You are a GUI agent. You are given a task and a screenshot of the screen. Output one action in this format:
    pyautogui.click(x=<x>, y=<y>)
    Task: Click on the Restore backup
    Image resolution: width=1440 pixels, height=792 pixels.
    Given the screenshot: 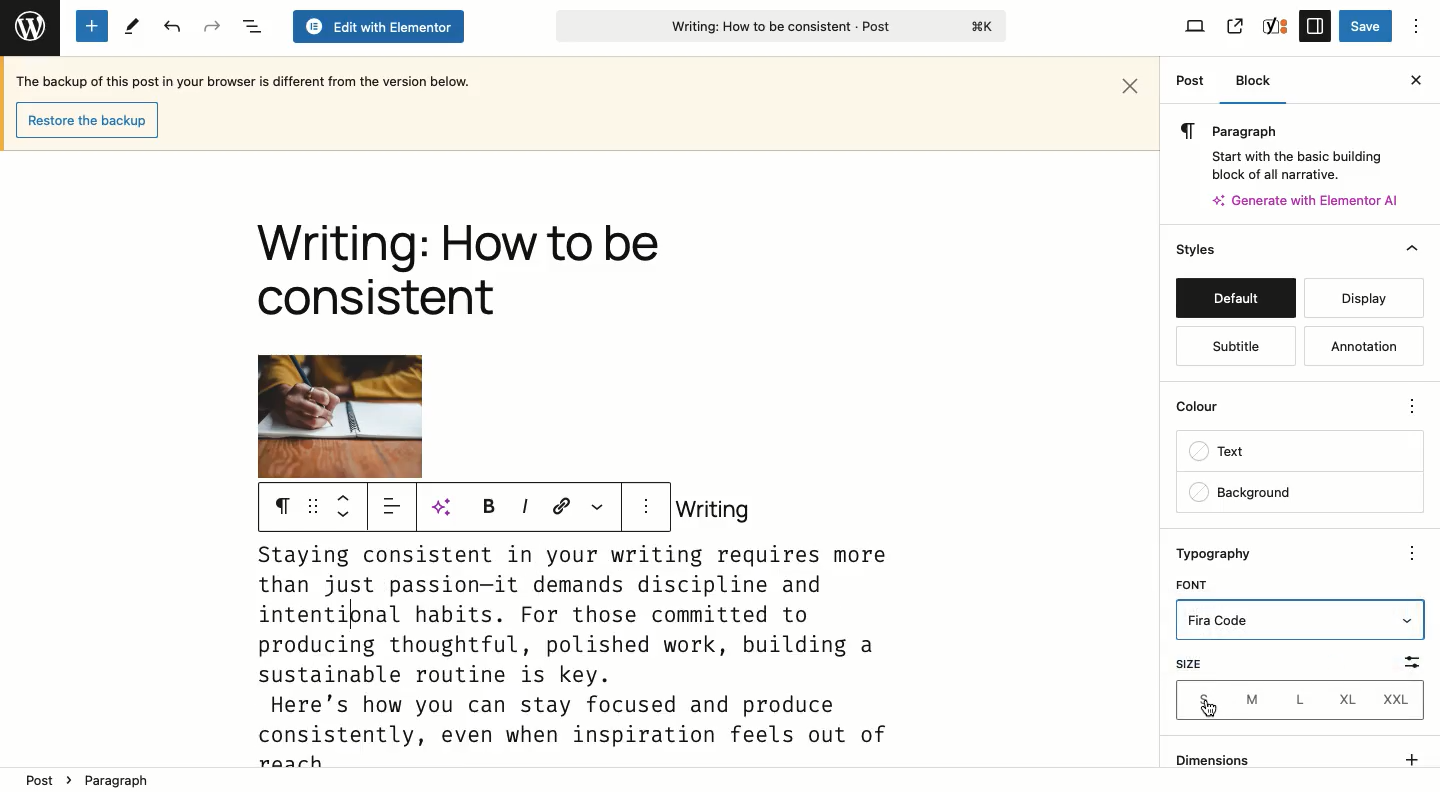 What is the action you would take?
    pyautogui.click(x=85, y=119)
    